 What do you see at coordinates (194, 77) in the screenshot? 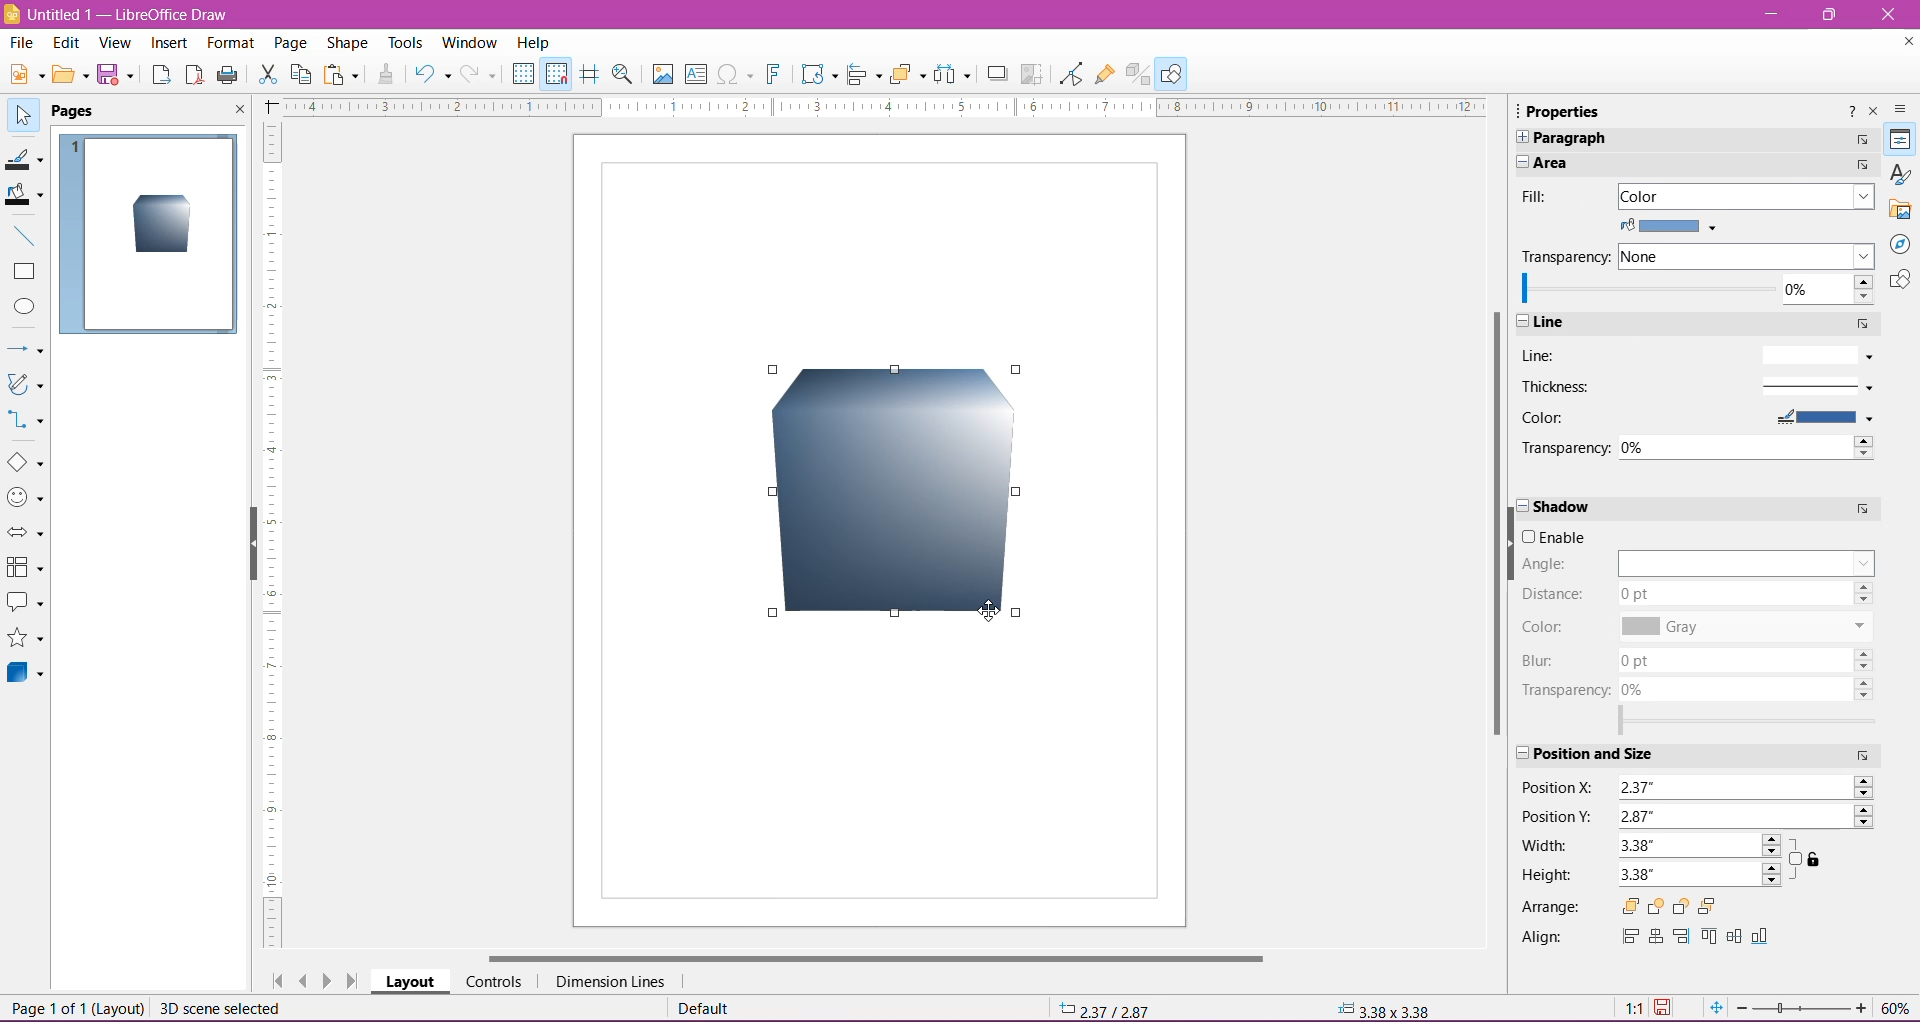
I see `Export as PDF` at bounding box center [194, 77].